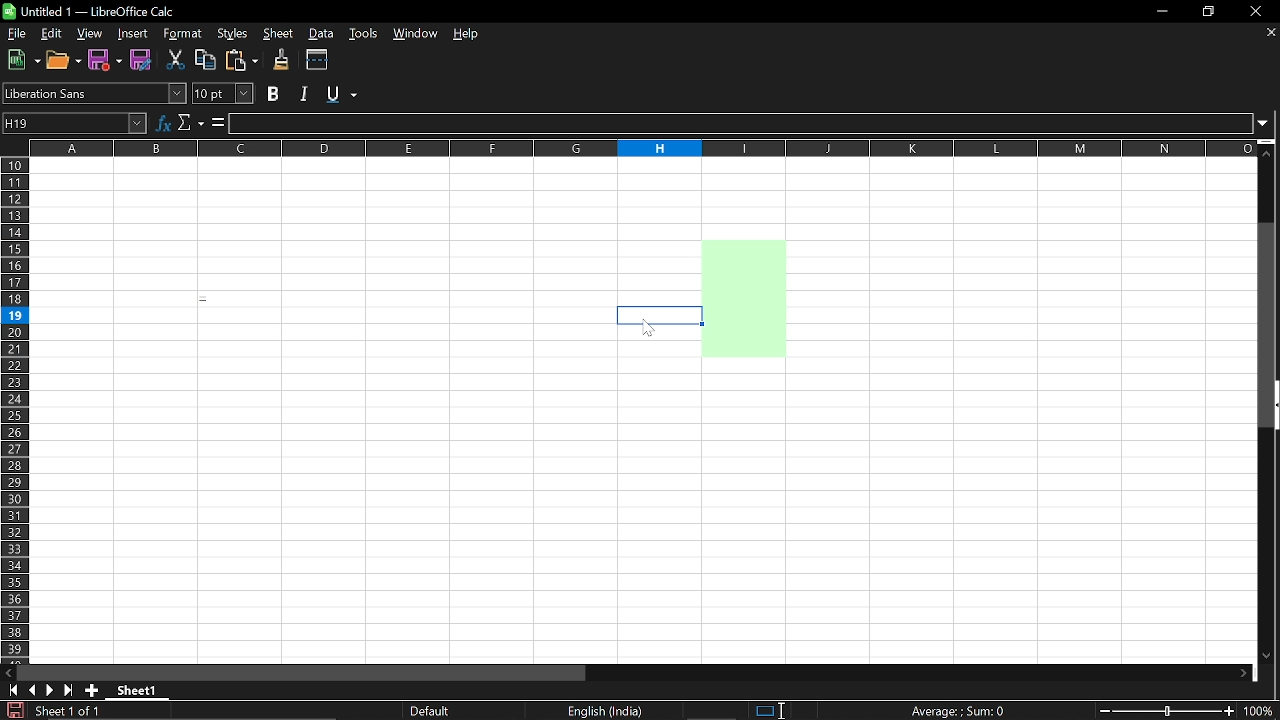  What do you see at coordinates (362, 353) in the screenshot?
I see `Fillable cells` at bounding box center [362, 353].